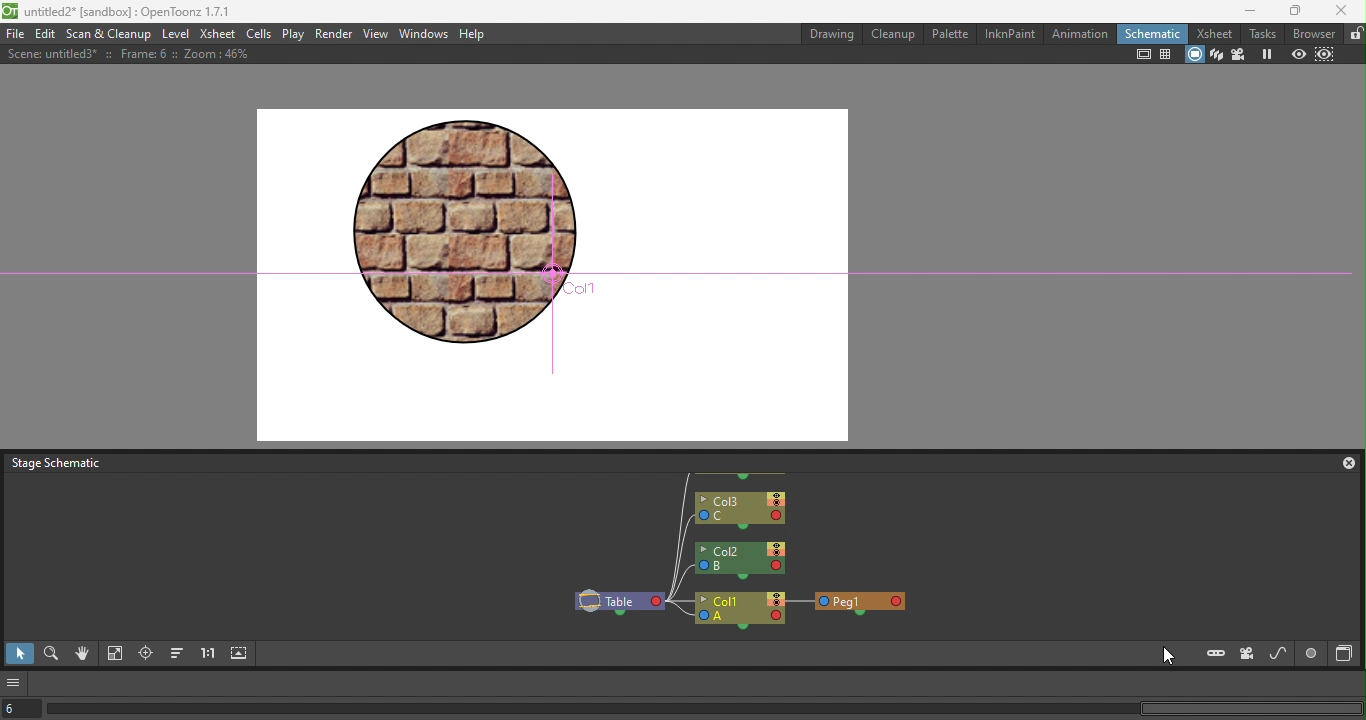 This screenshot has width=1366, height=720. What do you see at coordinates (21, 709) in the screenshot?
I see `select the current frame` at bounding box center [21, 709].